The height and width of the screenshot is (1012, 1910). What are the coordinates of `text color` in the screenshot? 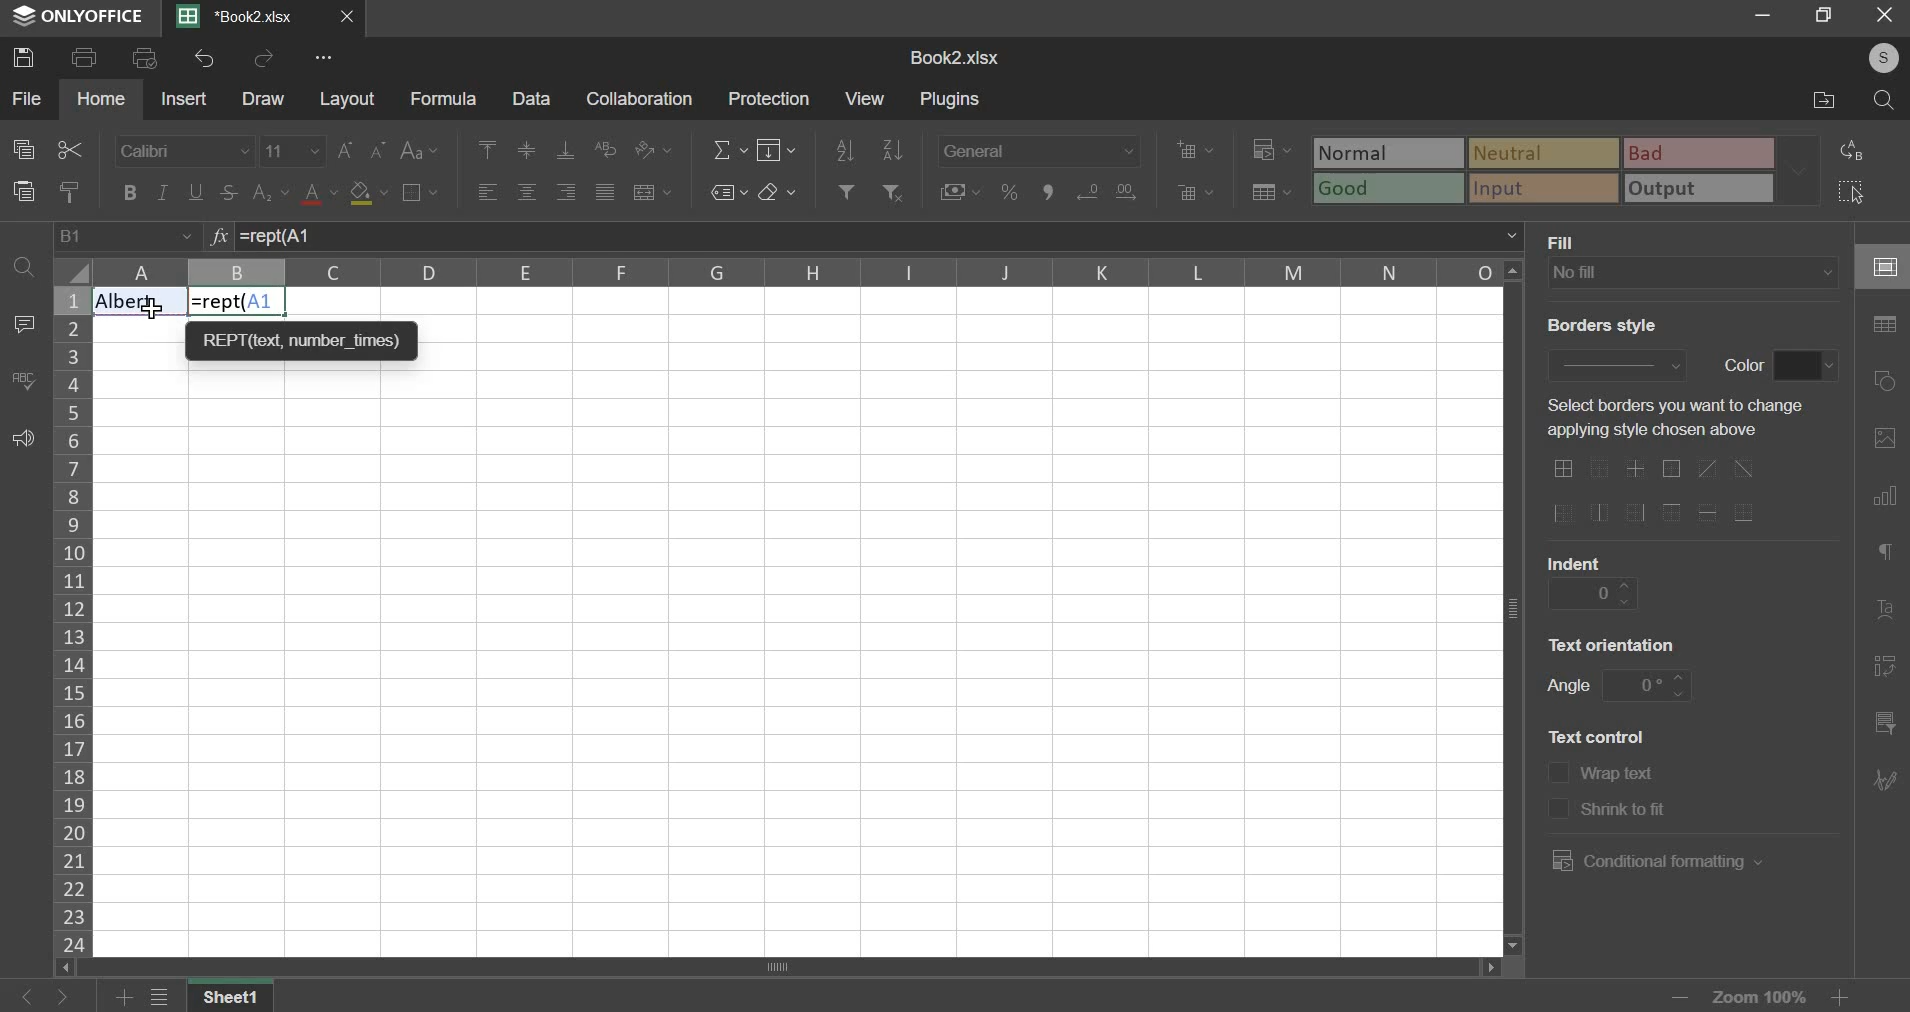 It's located at (319, 195).